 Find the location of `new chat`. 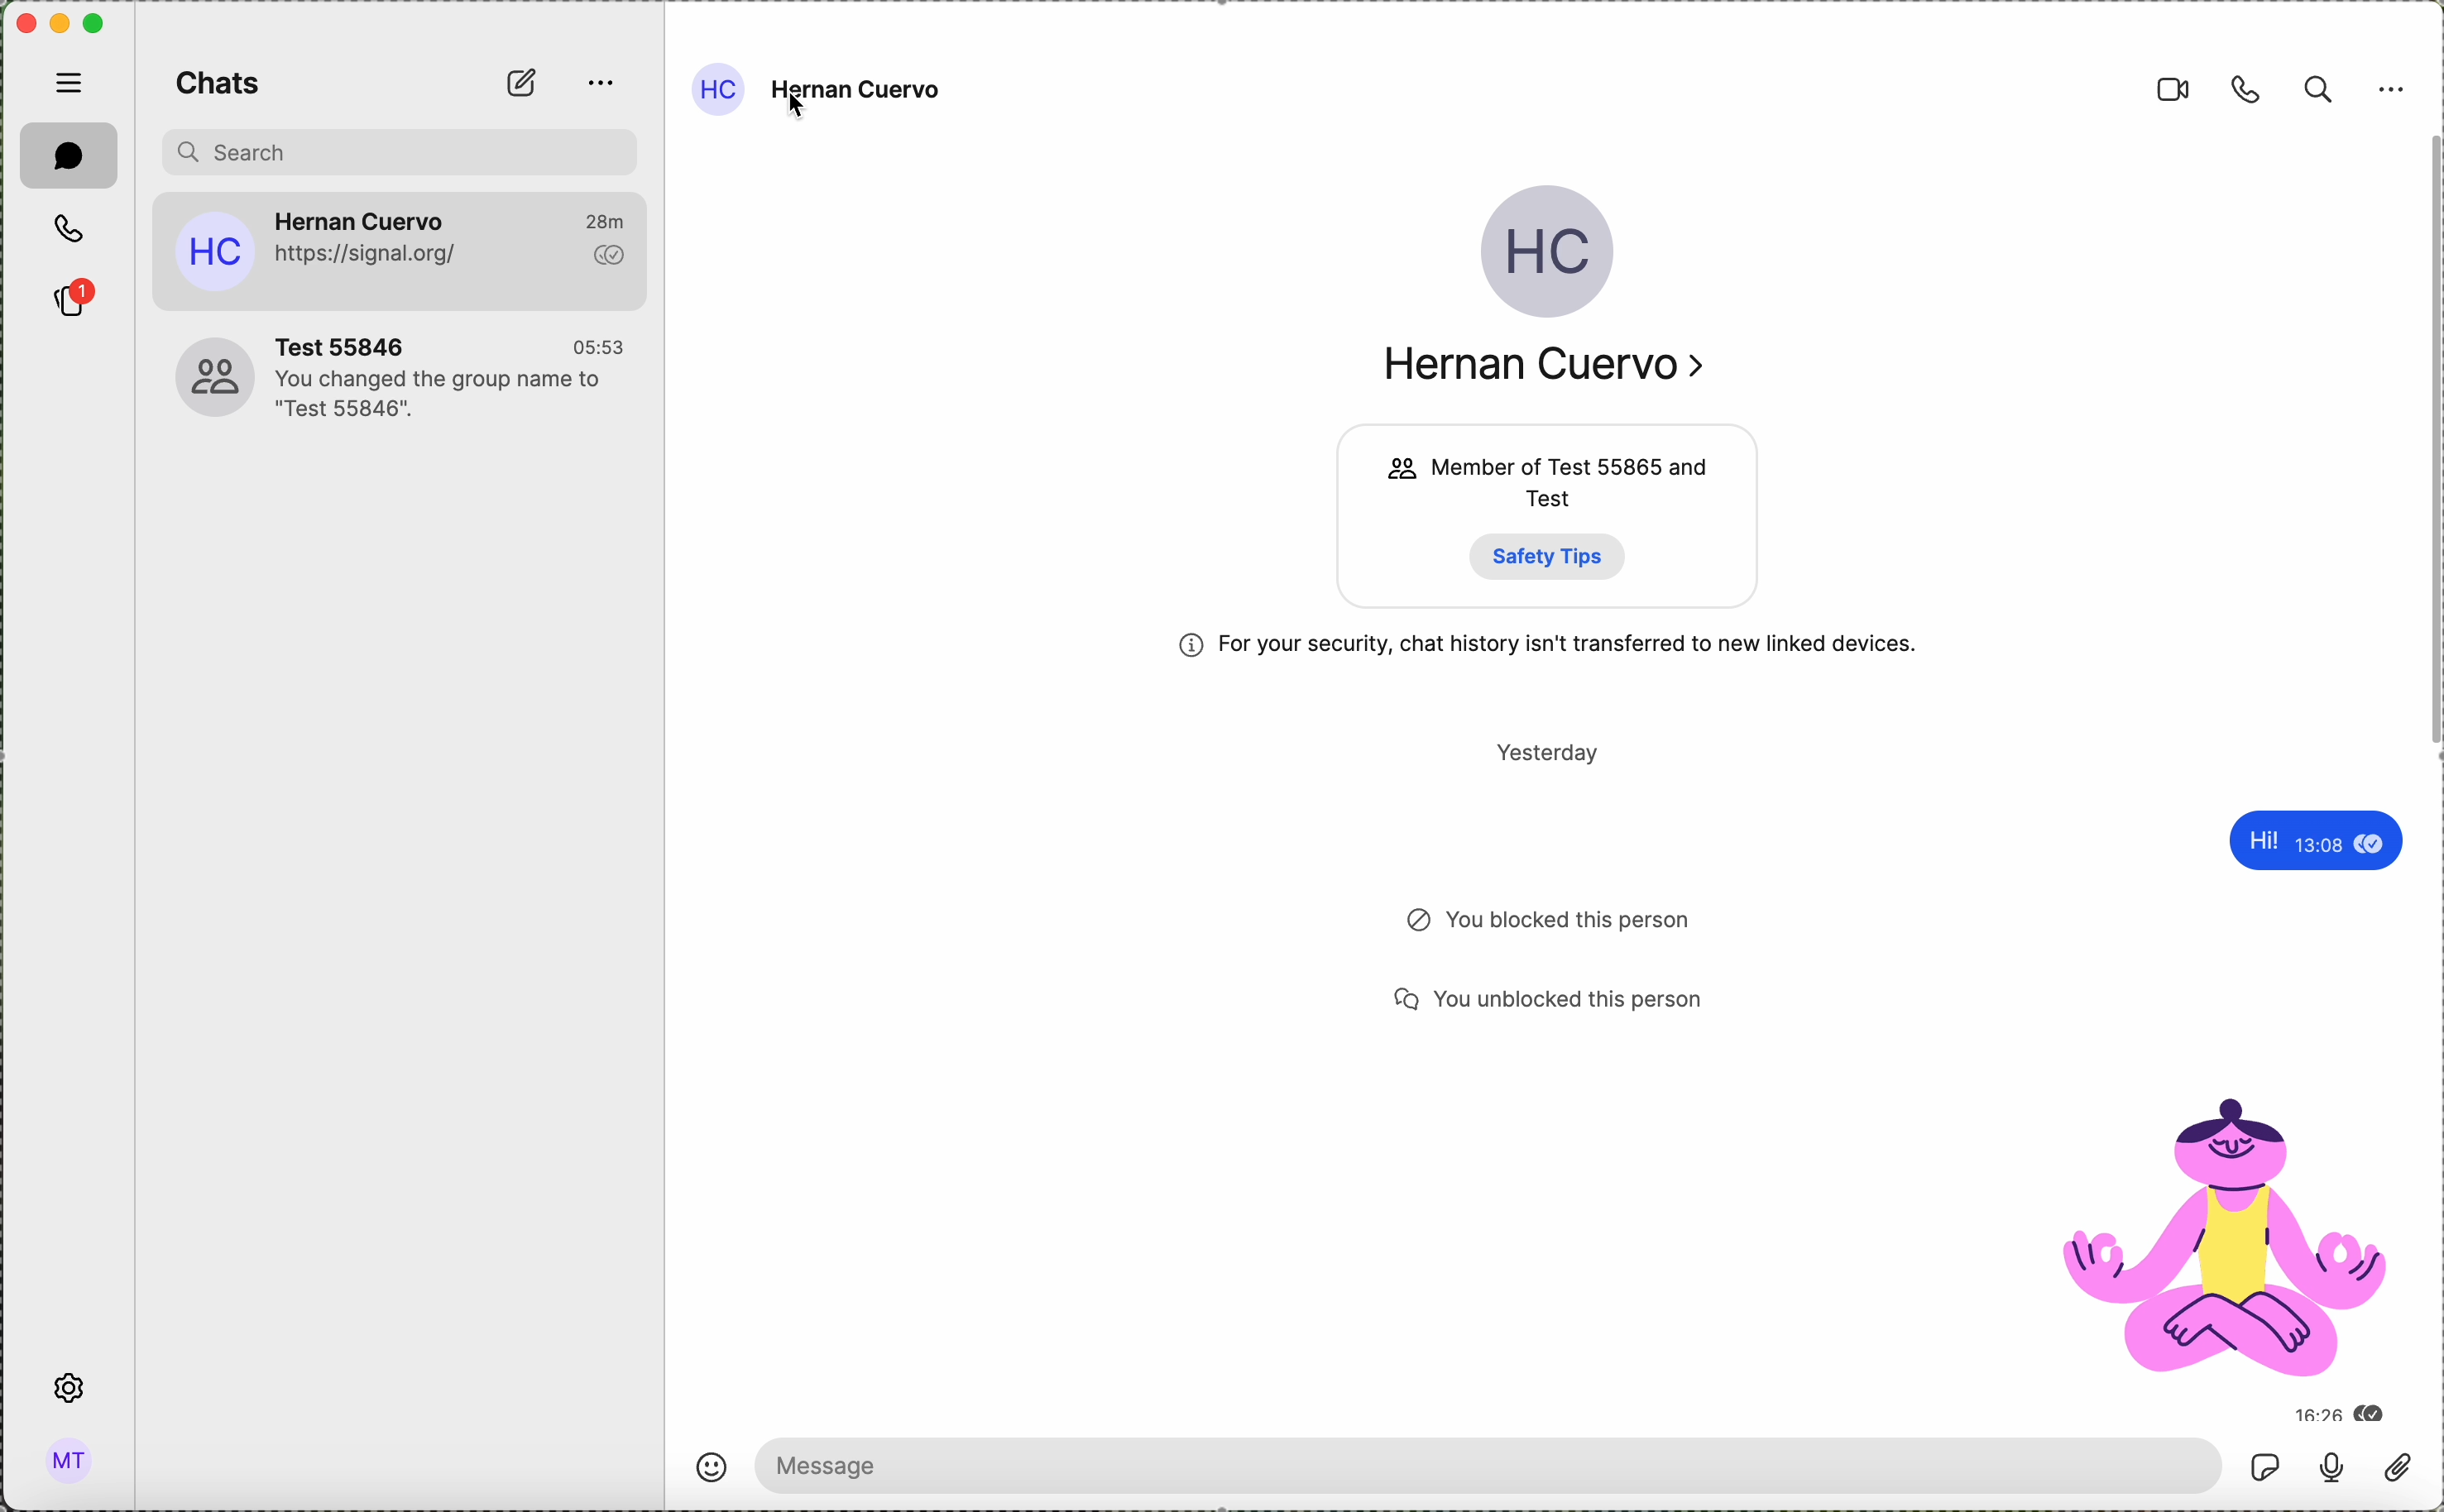

new chat is located at coordinates (521, 81).